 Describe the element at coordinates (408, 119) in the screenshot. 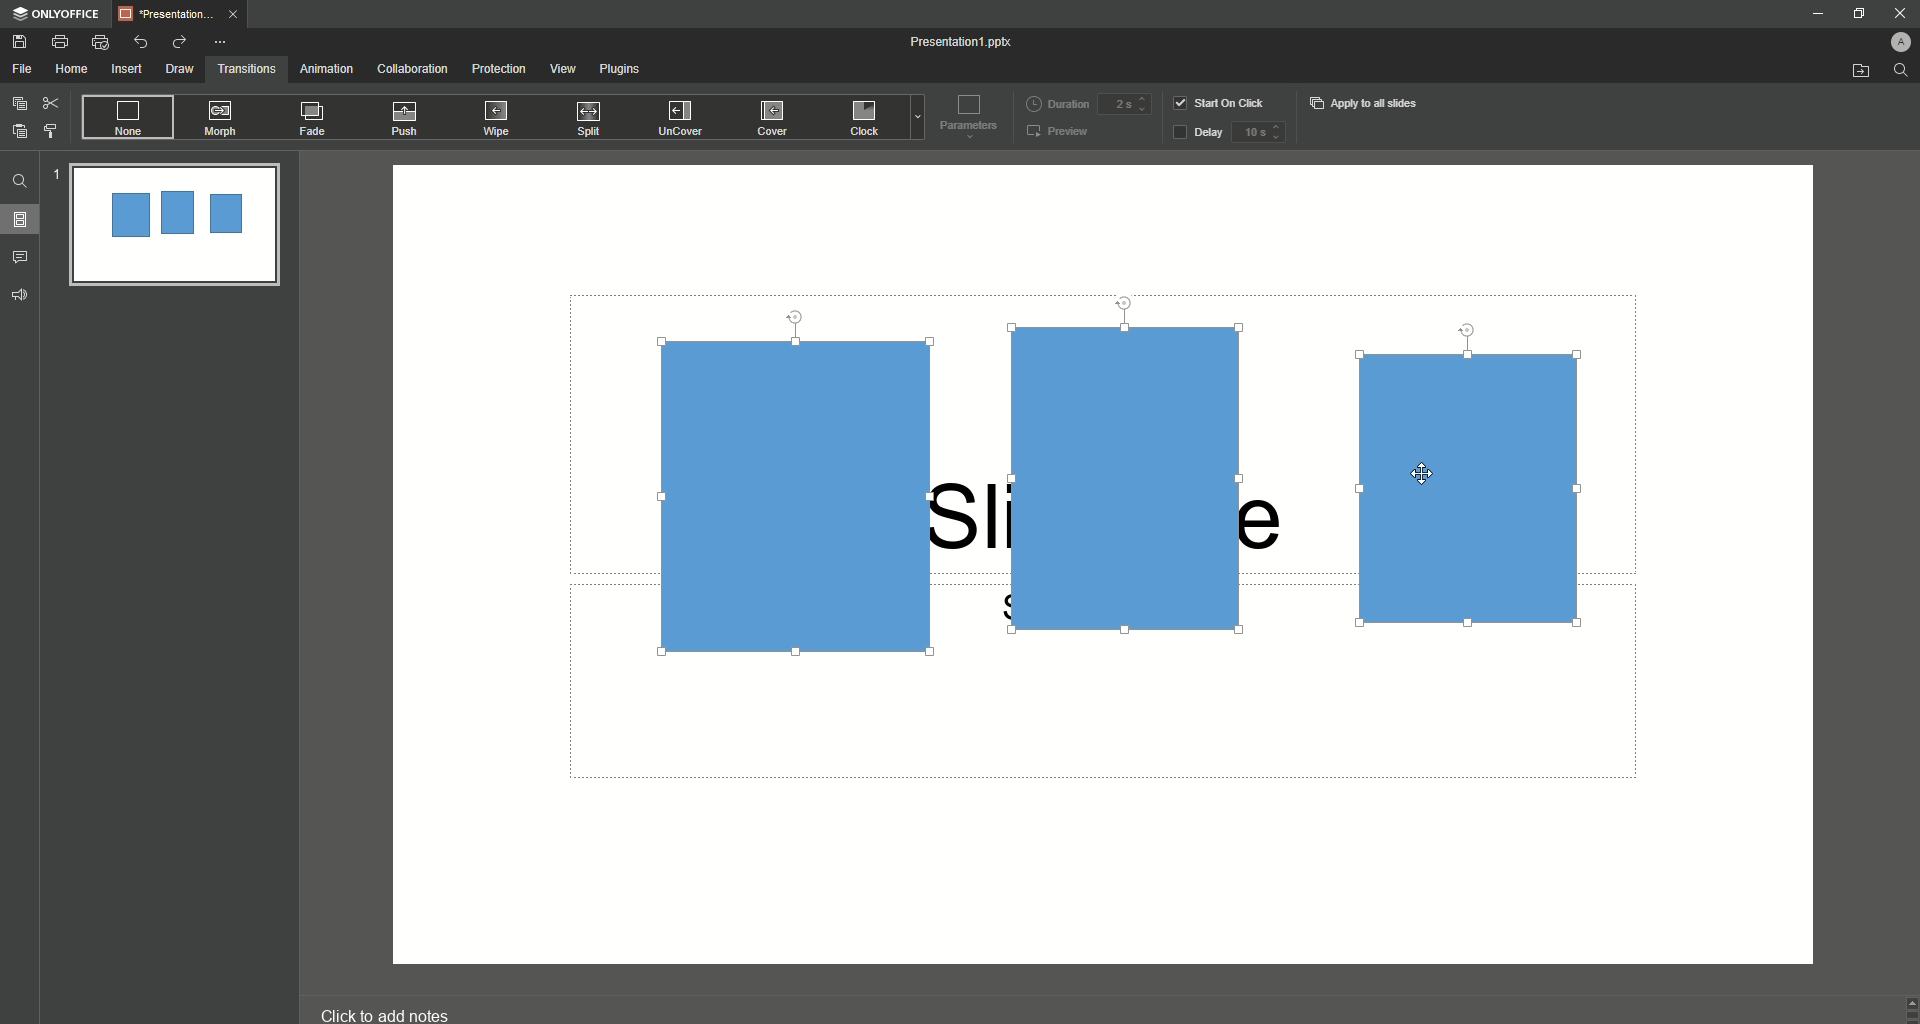

I see `Push` at that location.